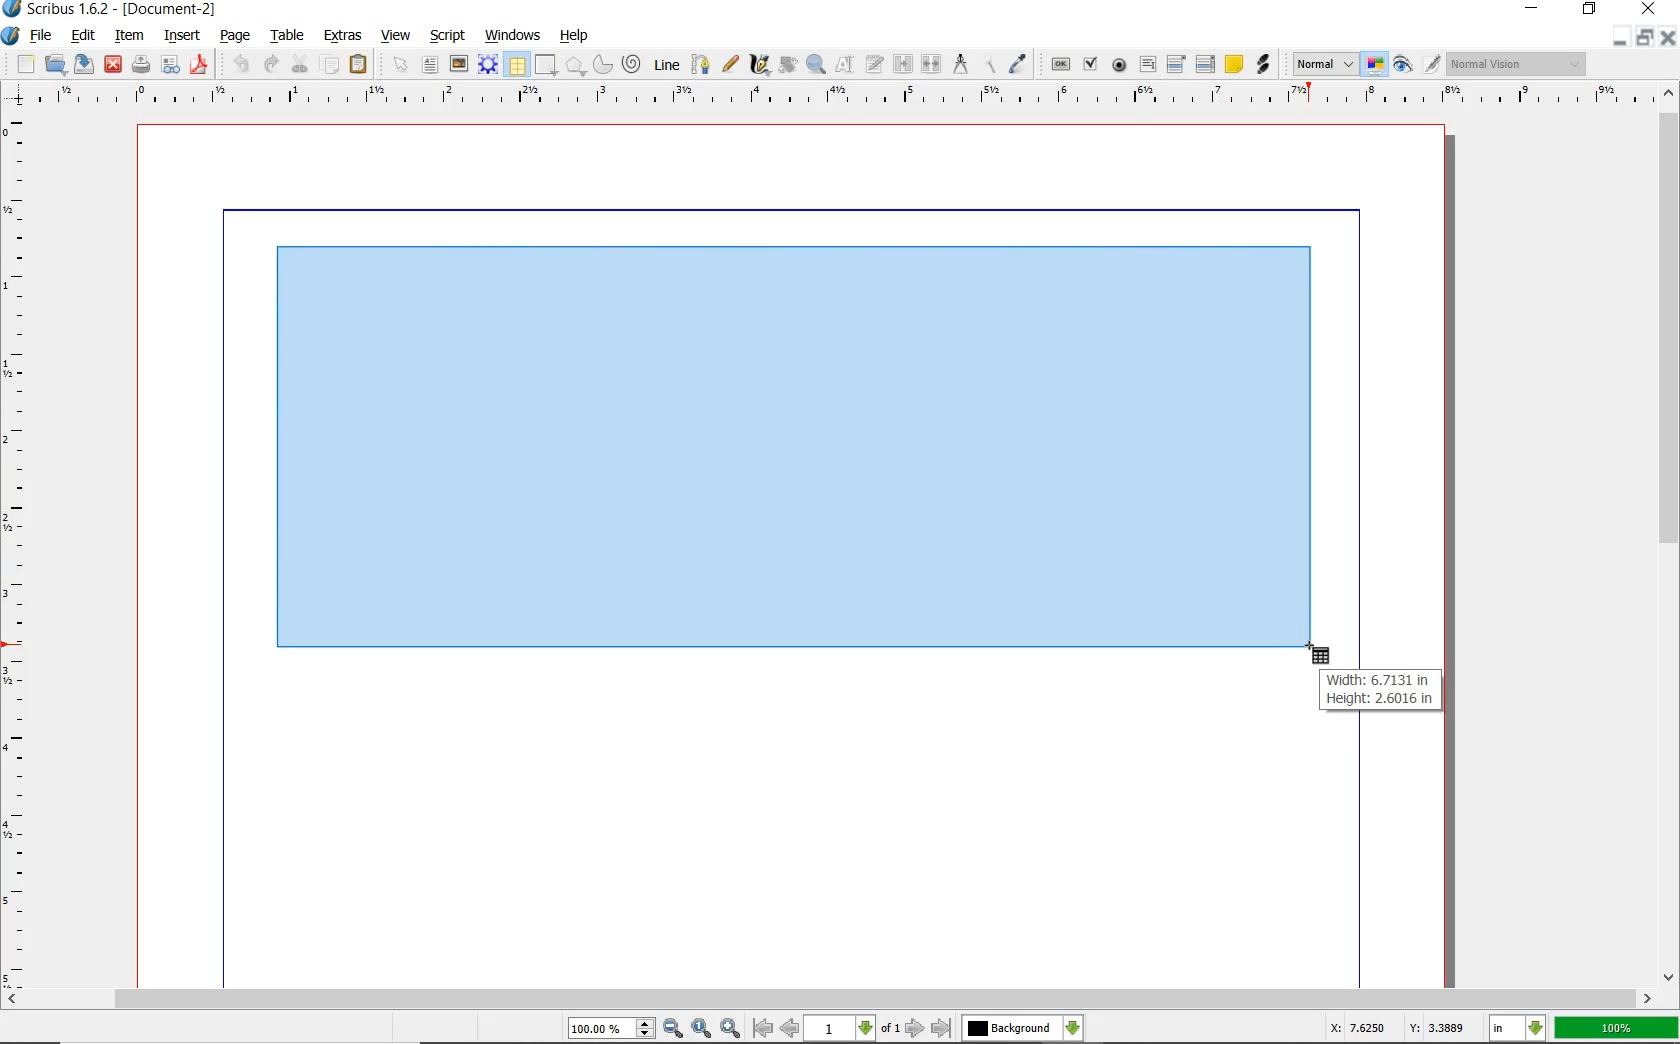  I want to click on preflight verifier, so click(172, 66).